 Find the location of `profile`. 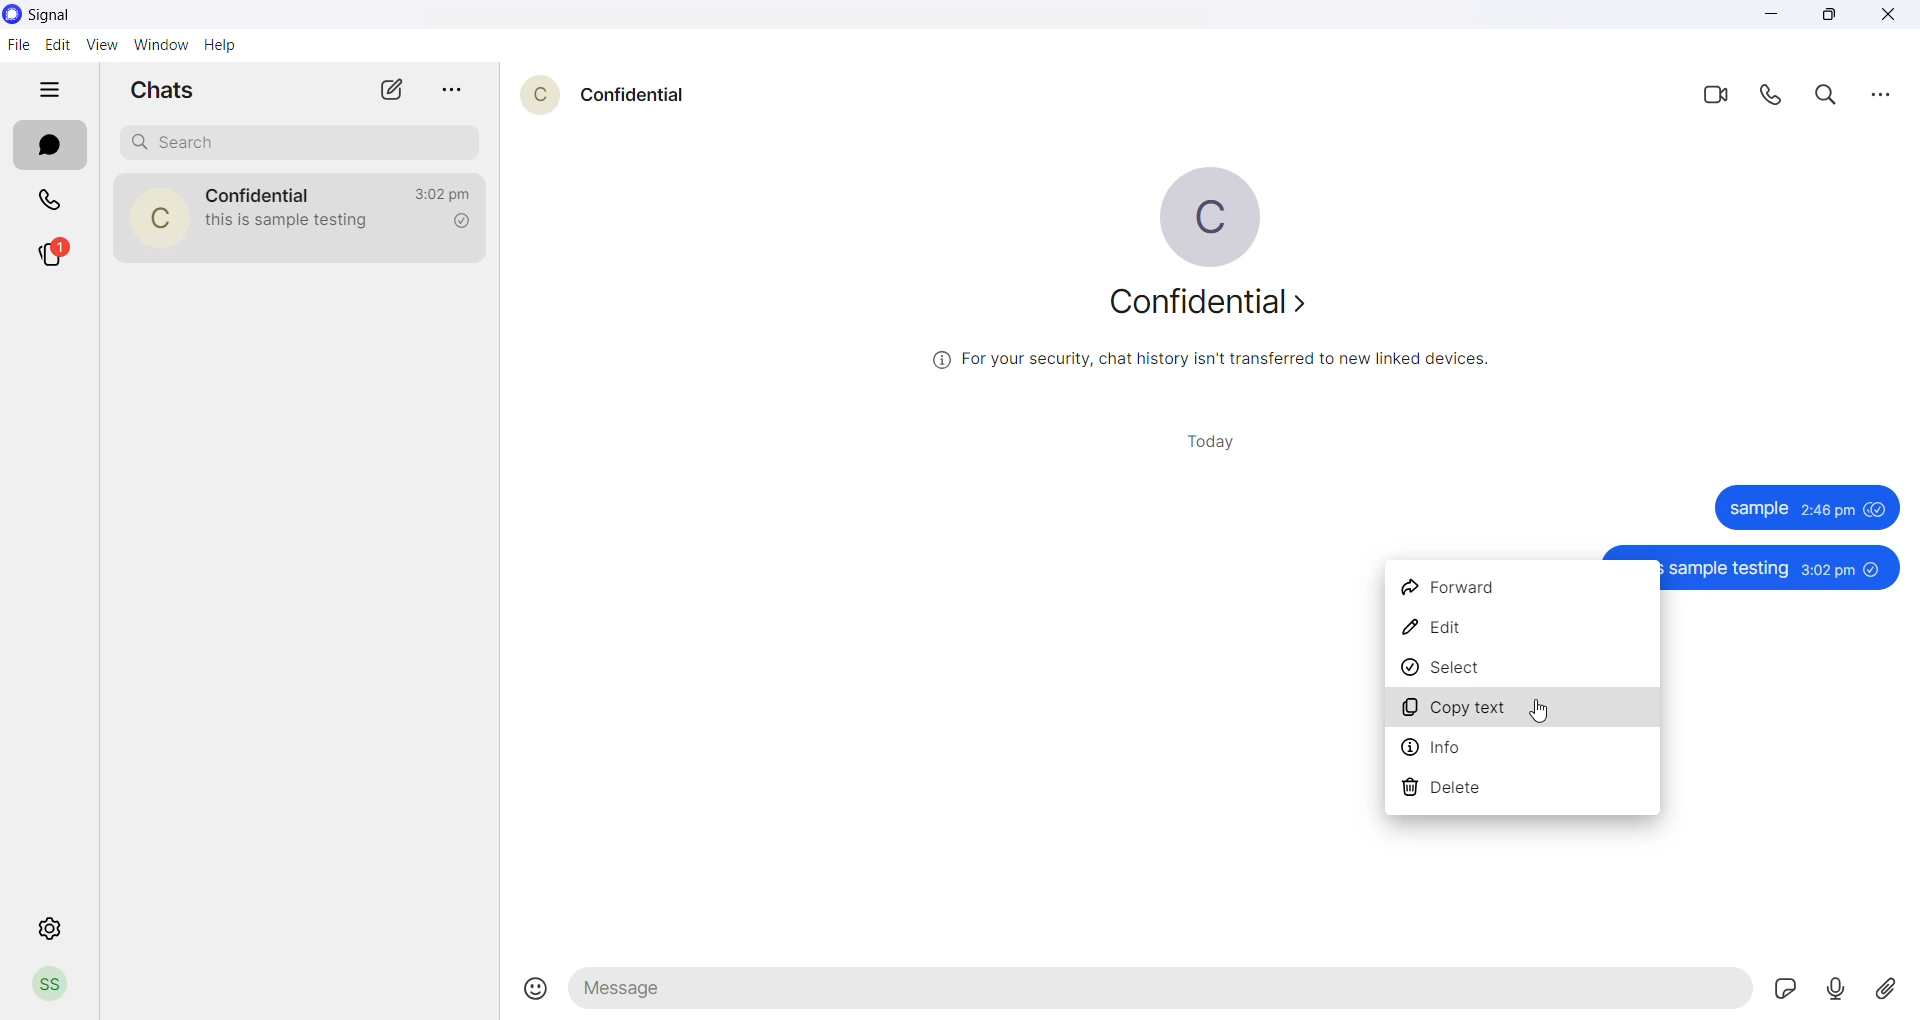

profile is located at coordinates (49, 986).